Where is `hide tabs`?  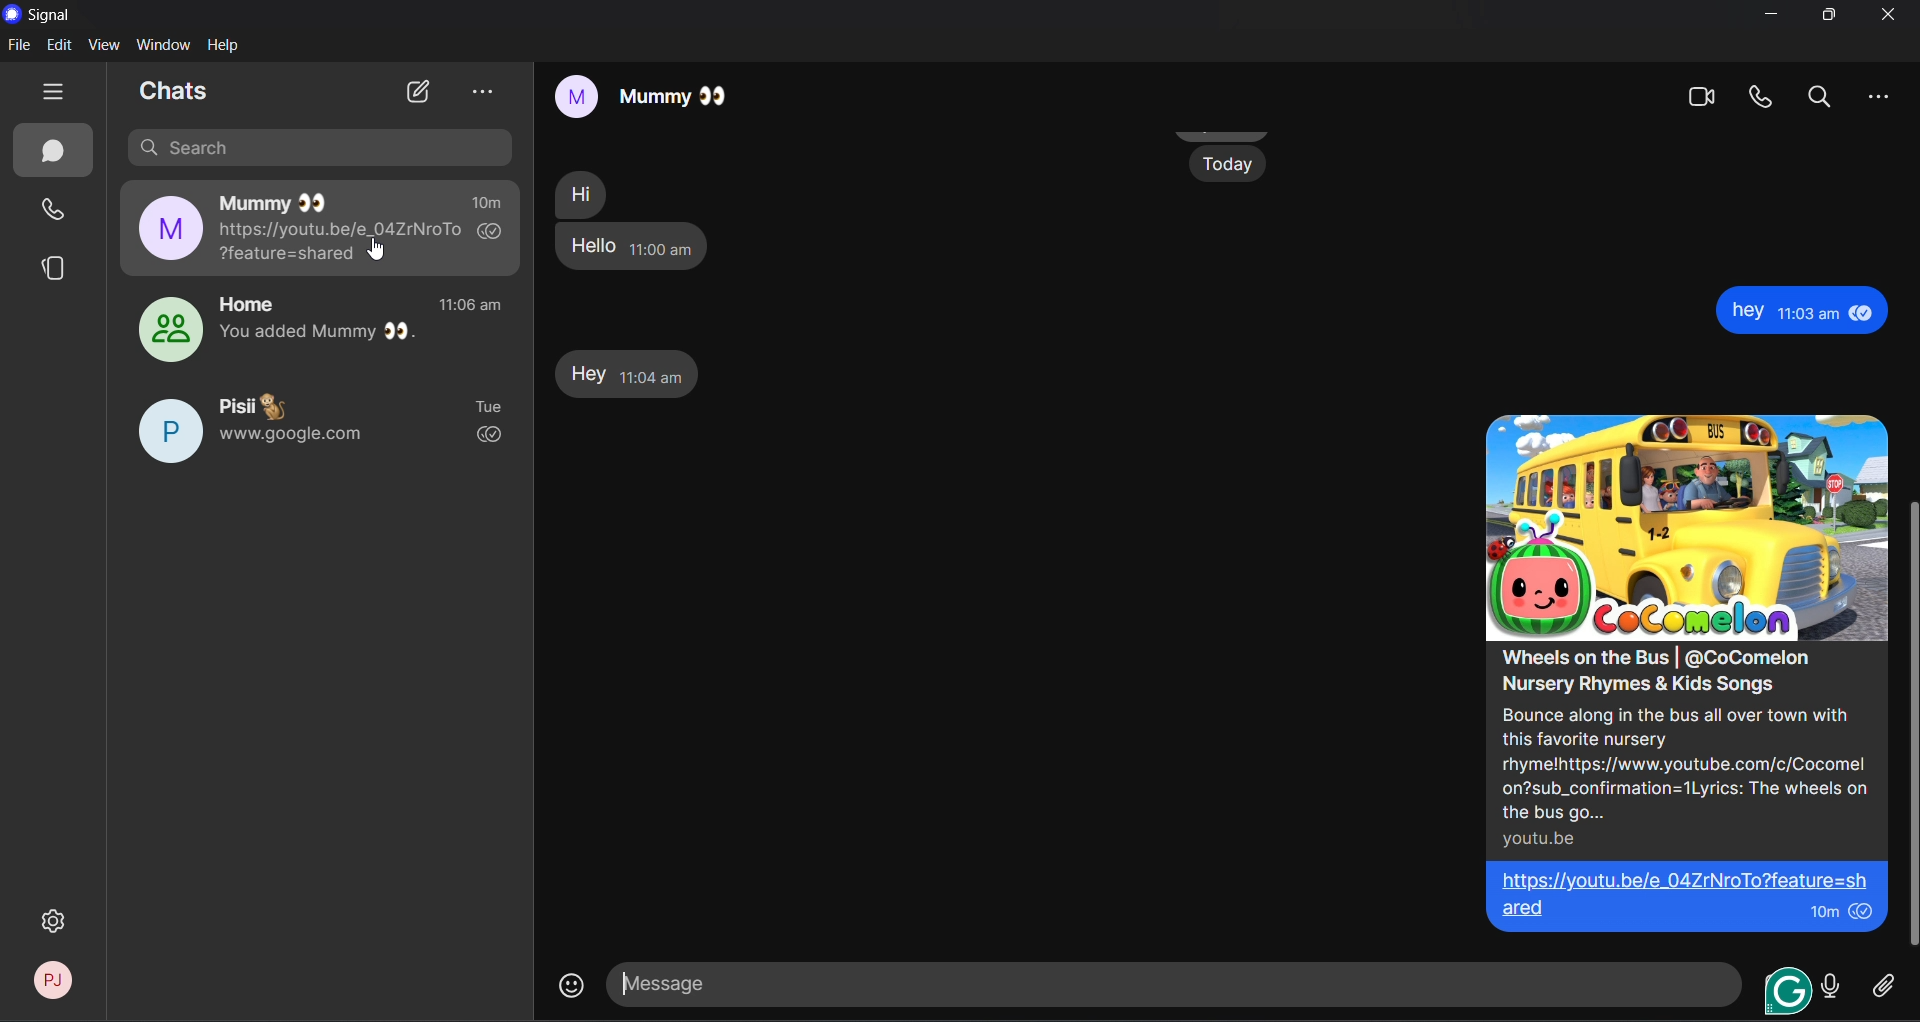
hide tabs is located at coordinates (54, 92).